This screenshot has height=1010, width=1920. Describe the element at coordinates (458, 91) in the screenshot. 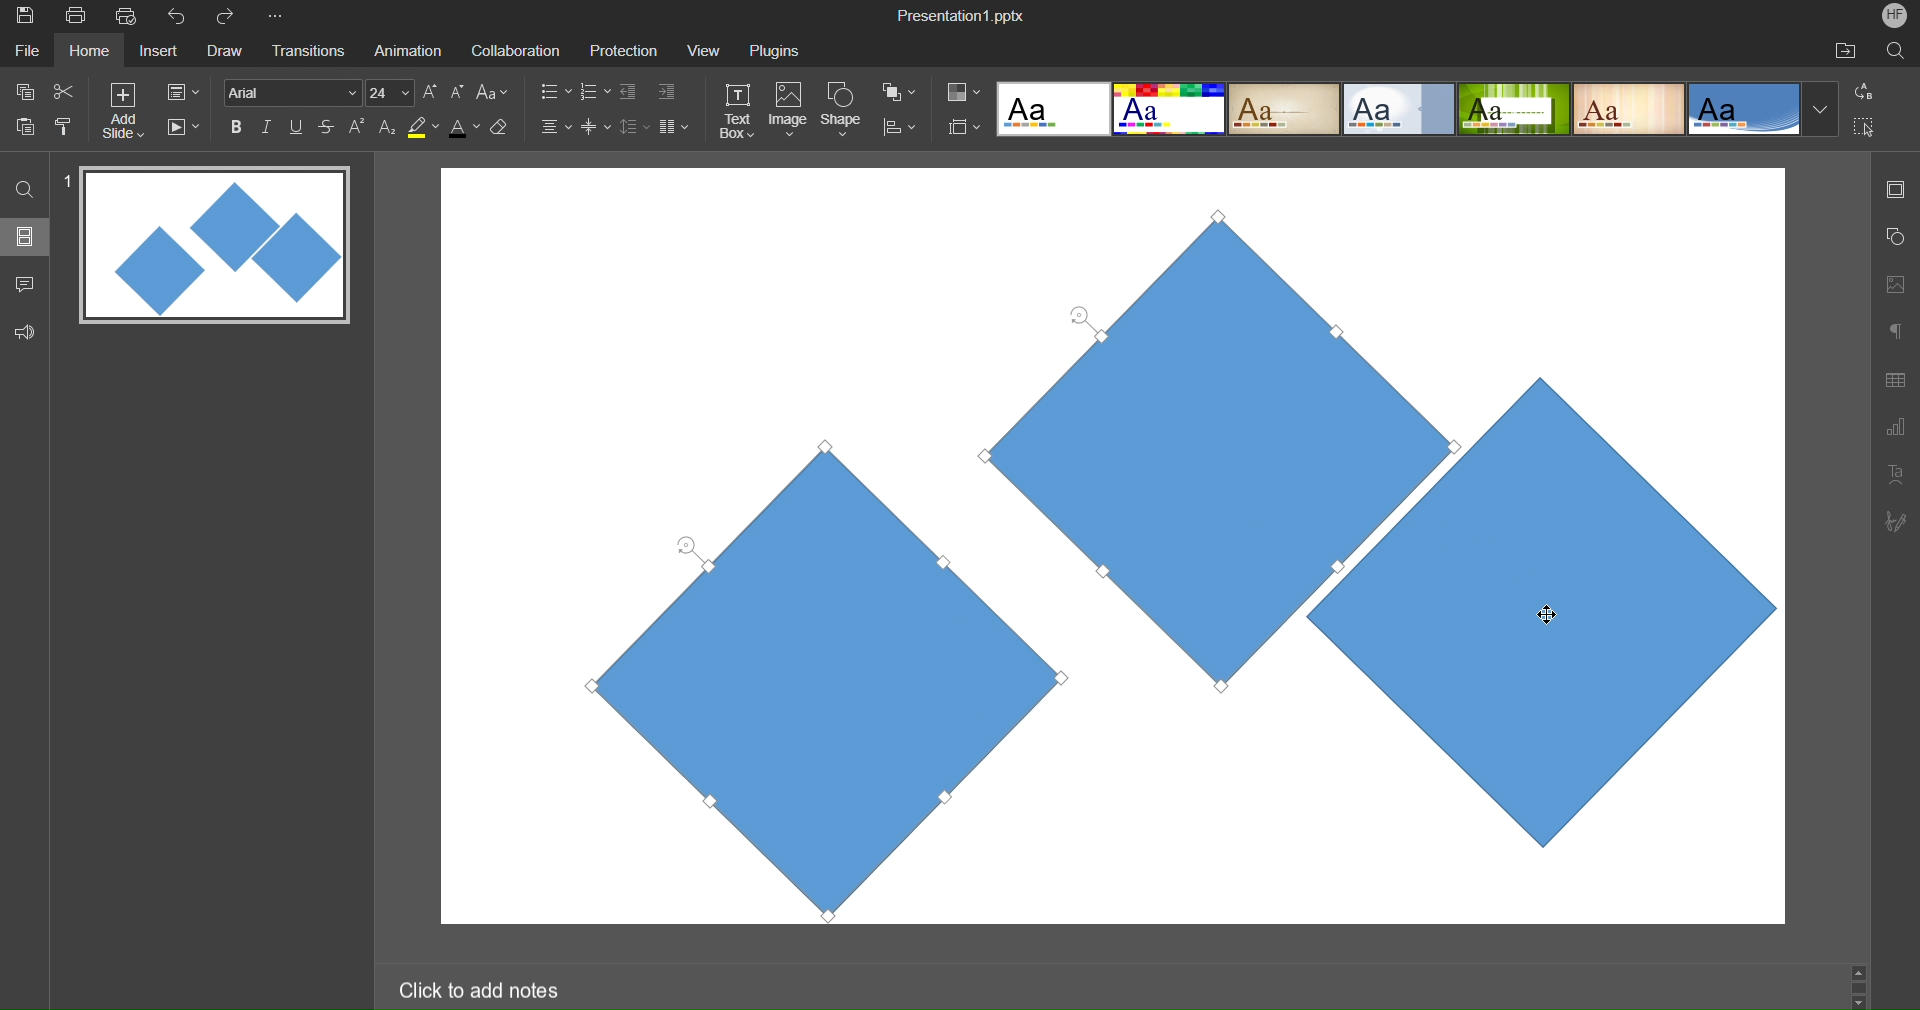

I see `Decrease Font` at that location.